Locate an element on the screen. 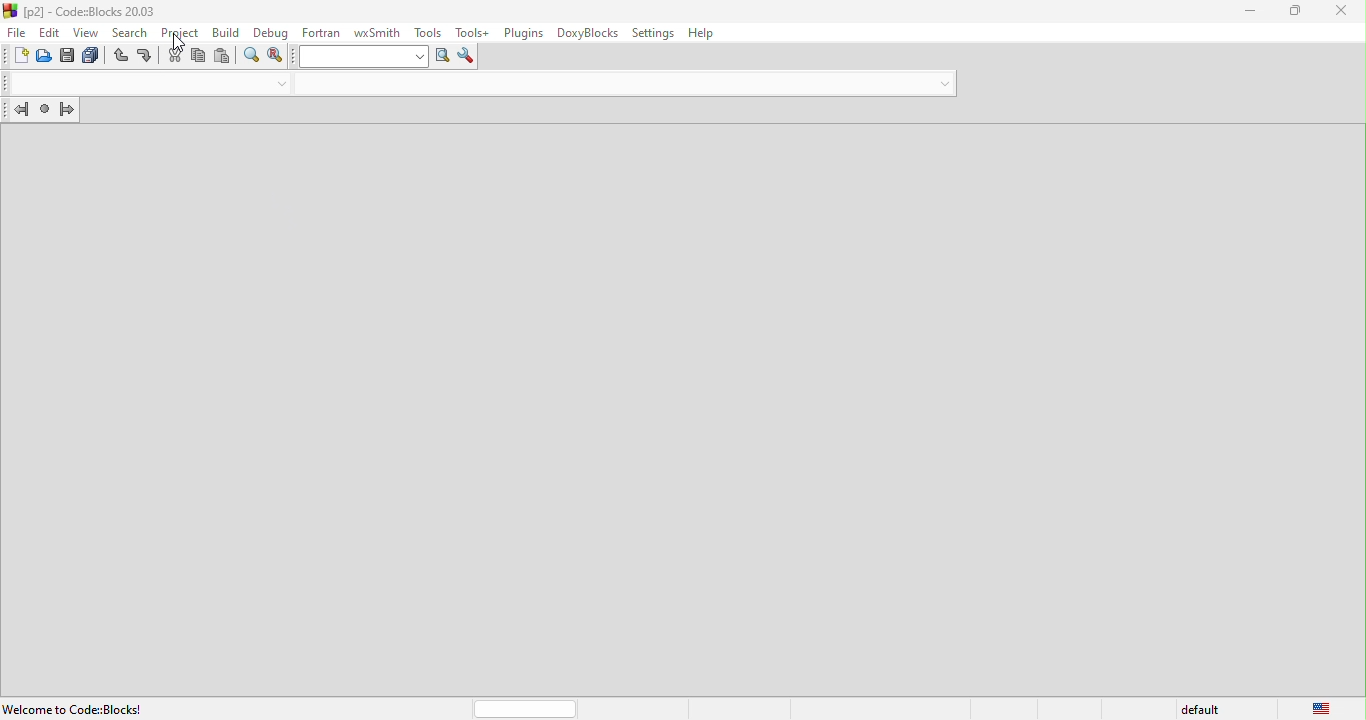 The image size is (1366, 720). debug is located at coordinates (269, 30).